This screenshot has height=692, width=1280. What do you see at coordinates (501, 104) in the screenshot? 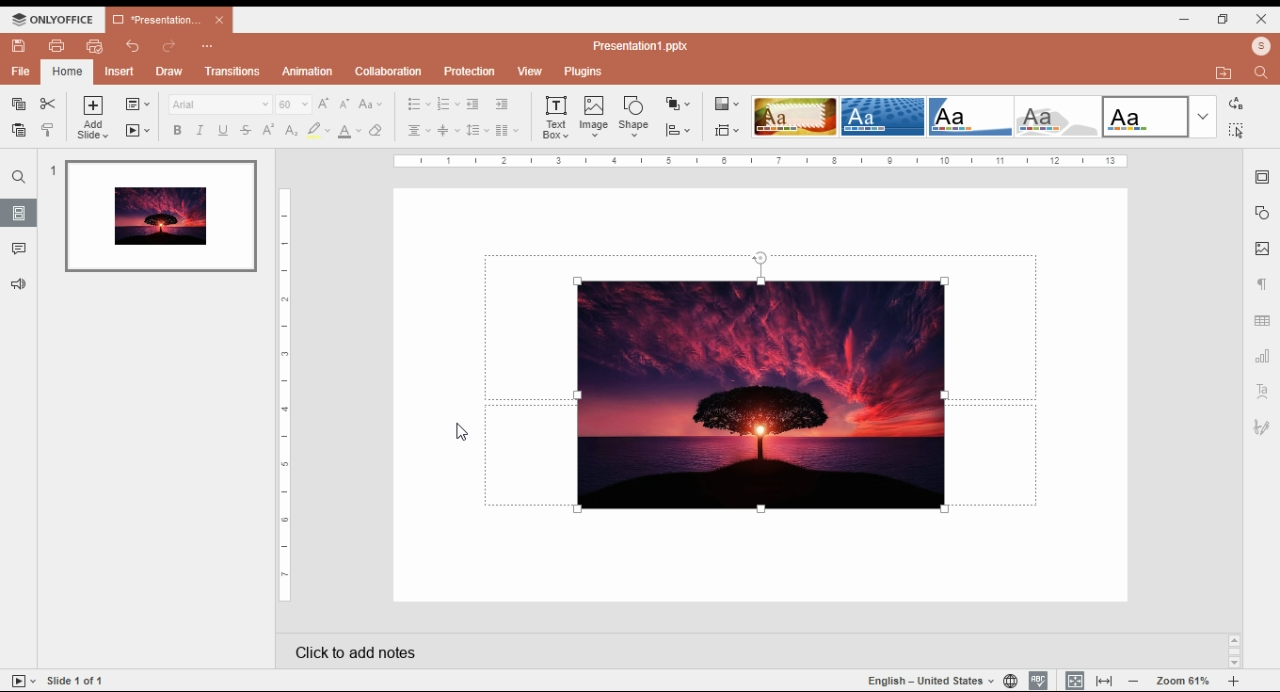
I see `decrease indent` at bounding box center [501, 104].